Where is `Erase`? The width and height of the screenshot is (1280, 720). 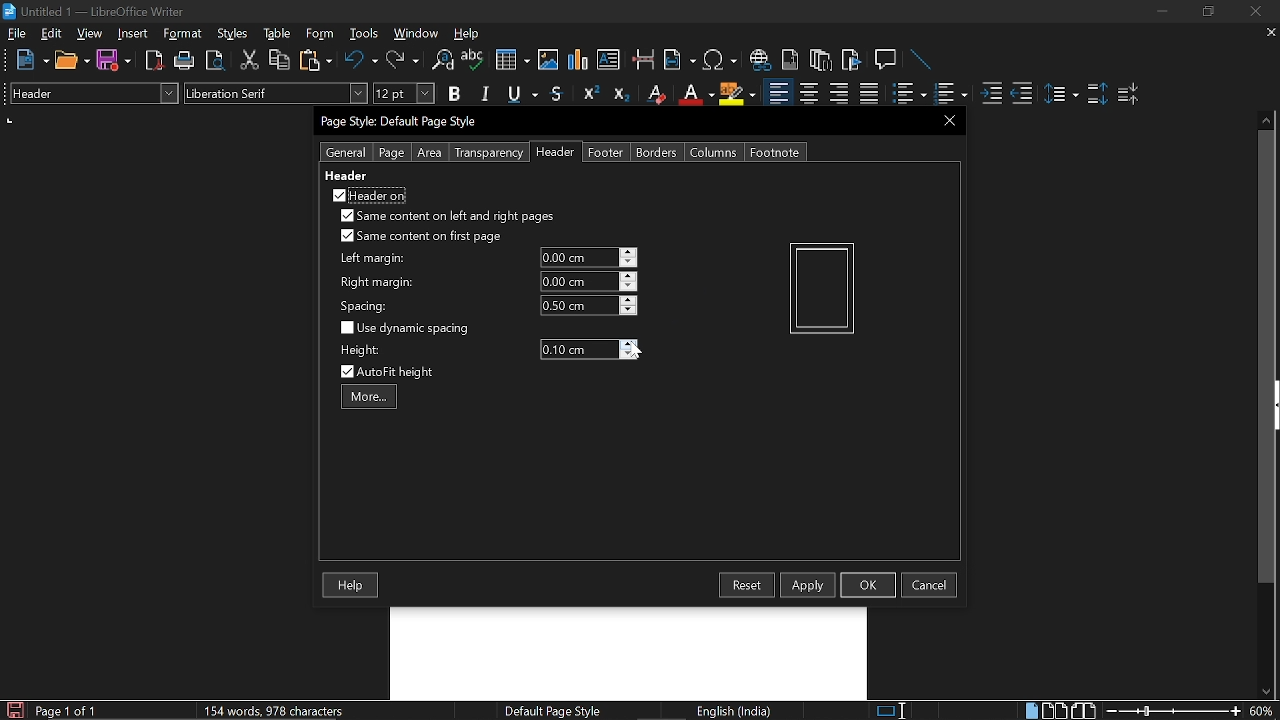 Erase is located at coordinates (655, 94).